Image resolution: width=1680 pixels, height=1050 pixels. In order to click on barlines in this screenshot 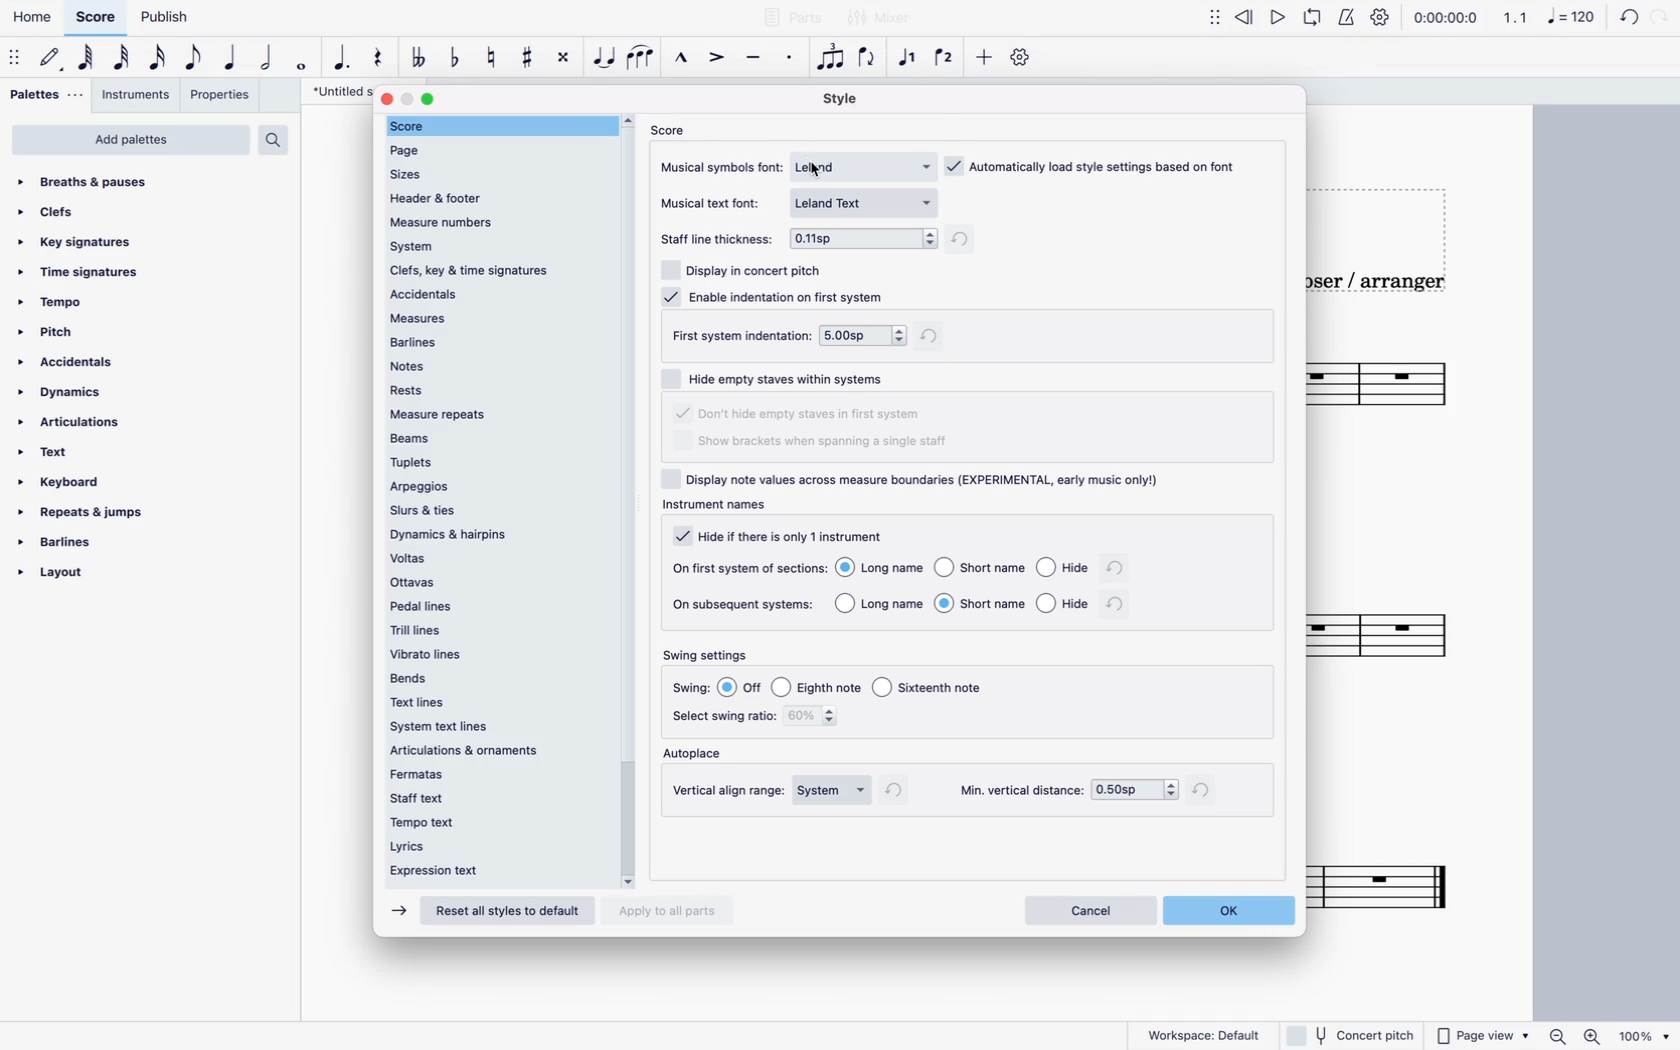, I will do `click(496, 342)`.